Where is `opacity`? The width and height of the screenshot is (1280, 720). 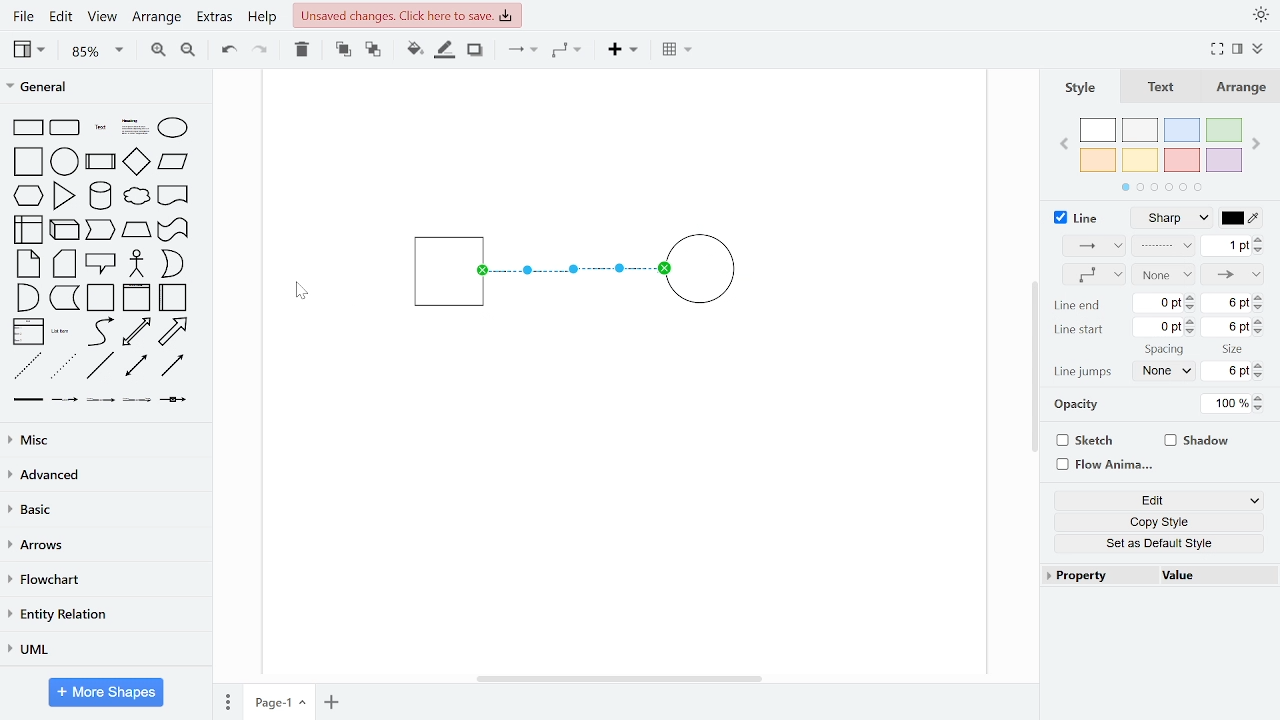 opacity is located at coordinates (1079, 407).